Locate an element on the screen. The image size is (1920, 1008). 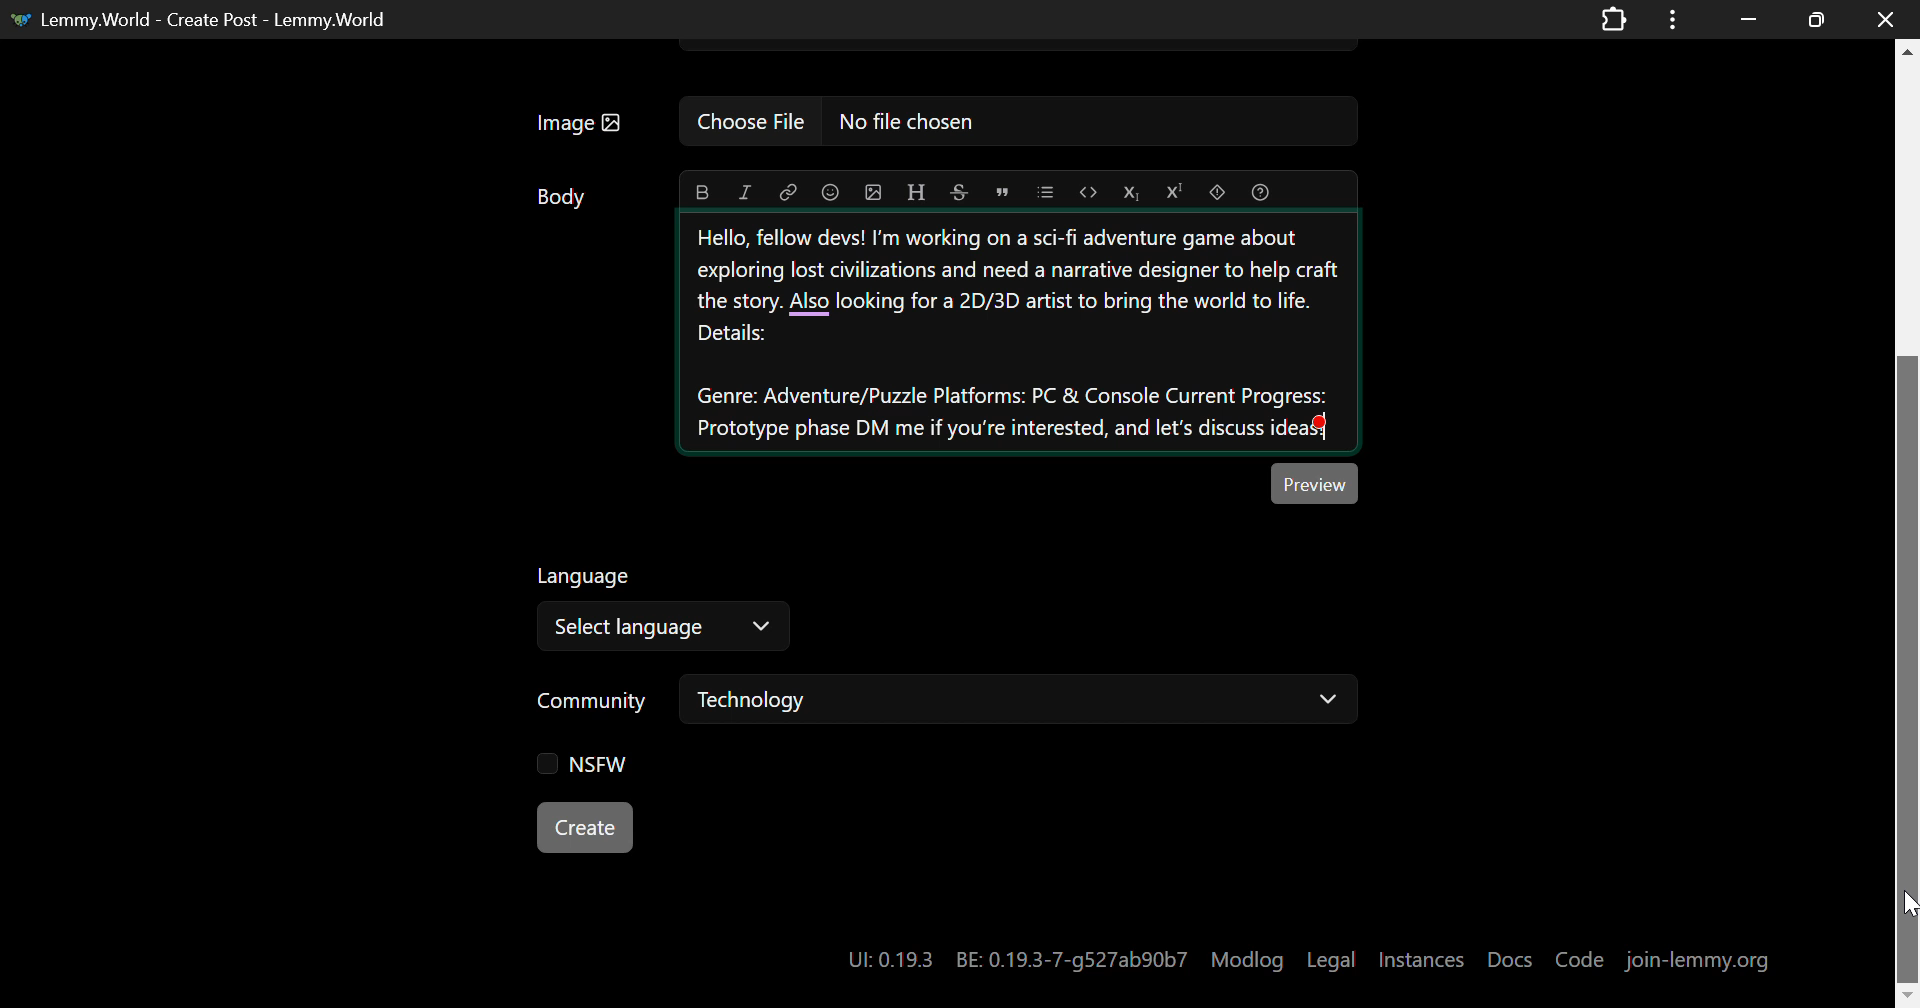
bold is located at coordinates (701, 192).